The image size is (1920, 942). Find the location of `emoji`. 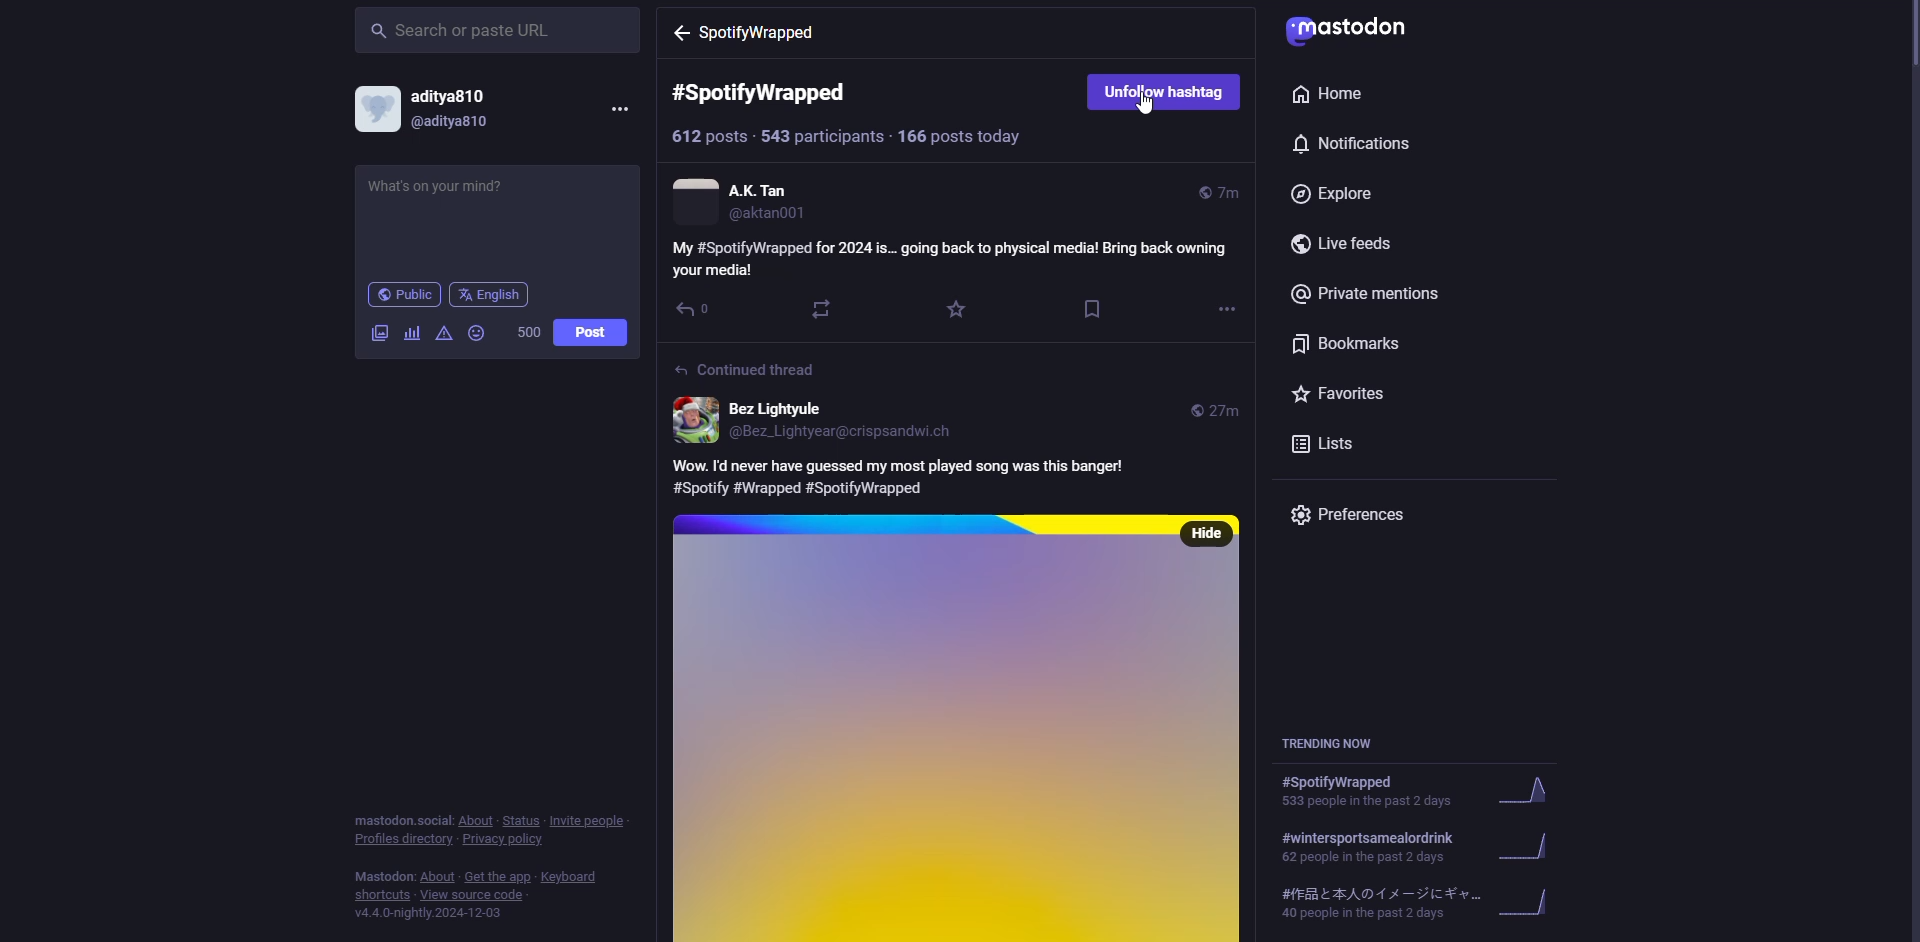

emoji is located at coordinates (476, 333).